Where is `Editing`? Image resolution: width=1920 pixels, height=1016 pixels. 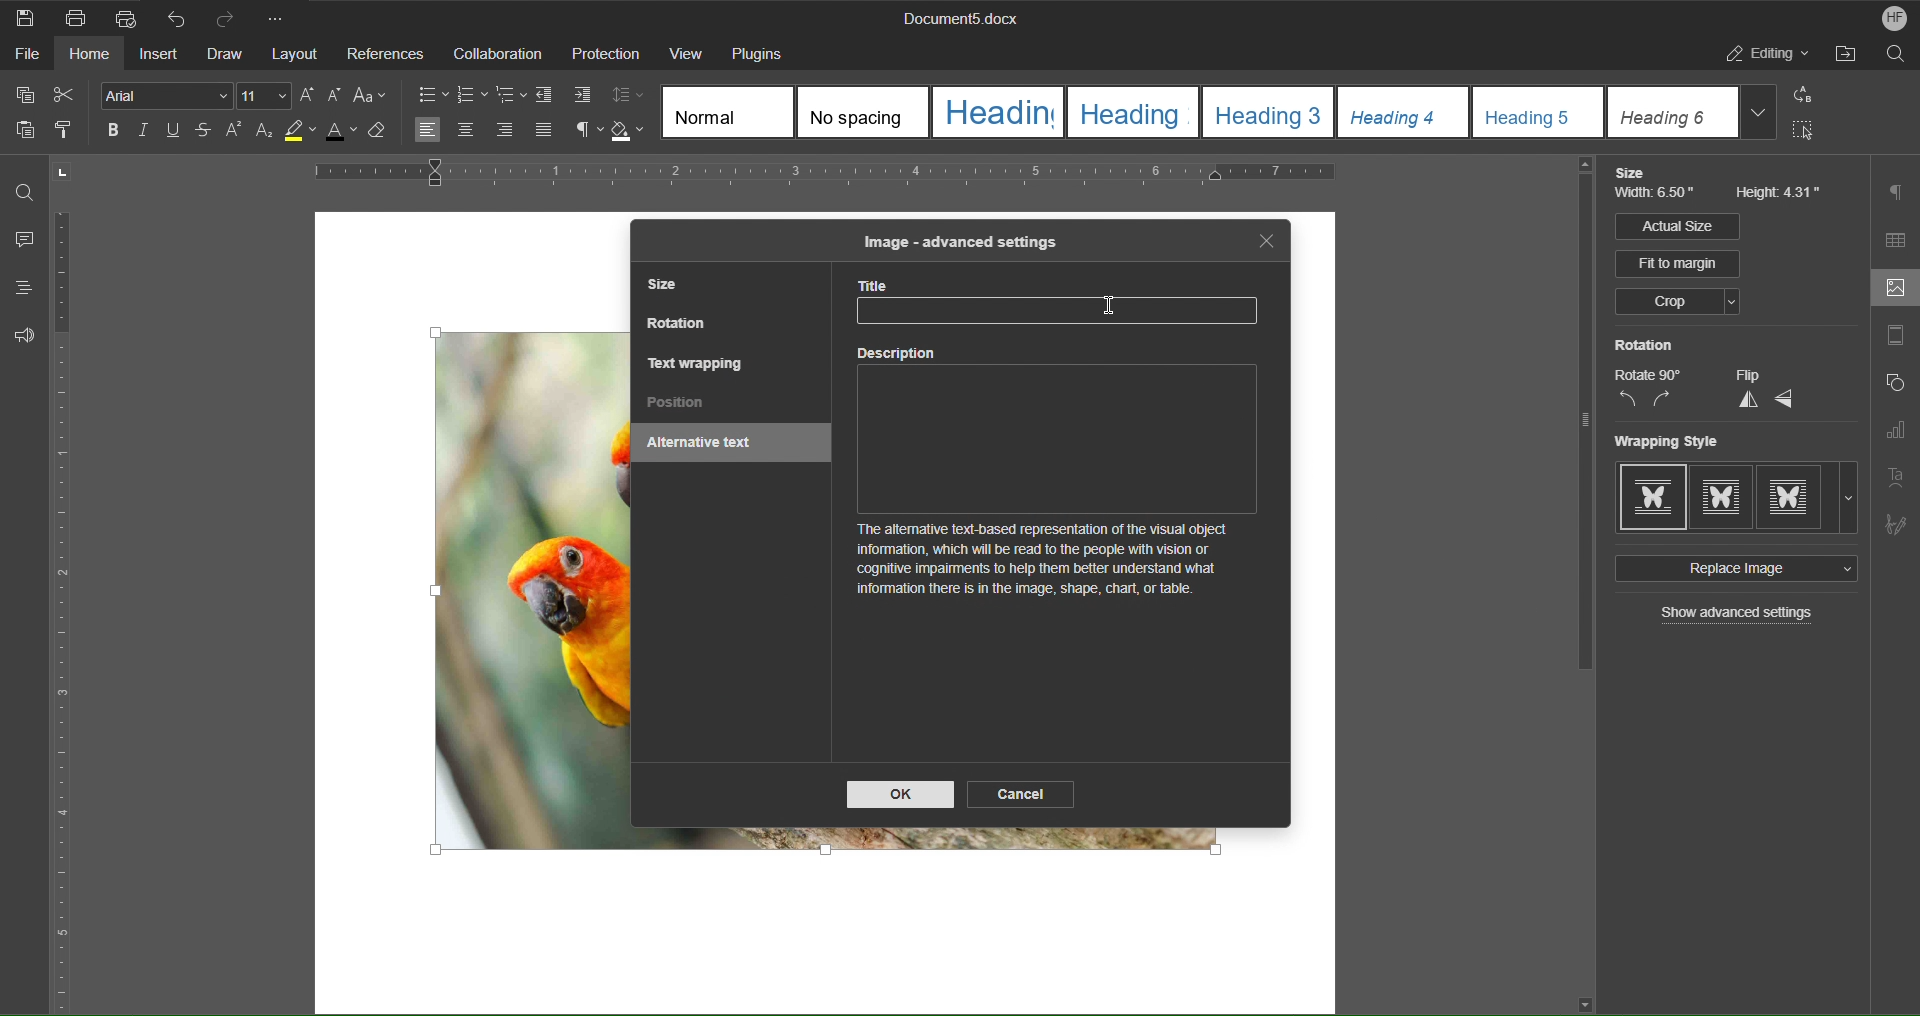 Editing is located at coordinates (1769, 57).